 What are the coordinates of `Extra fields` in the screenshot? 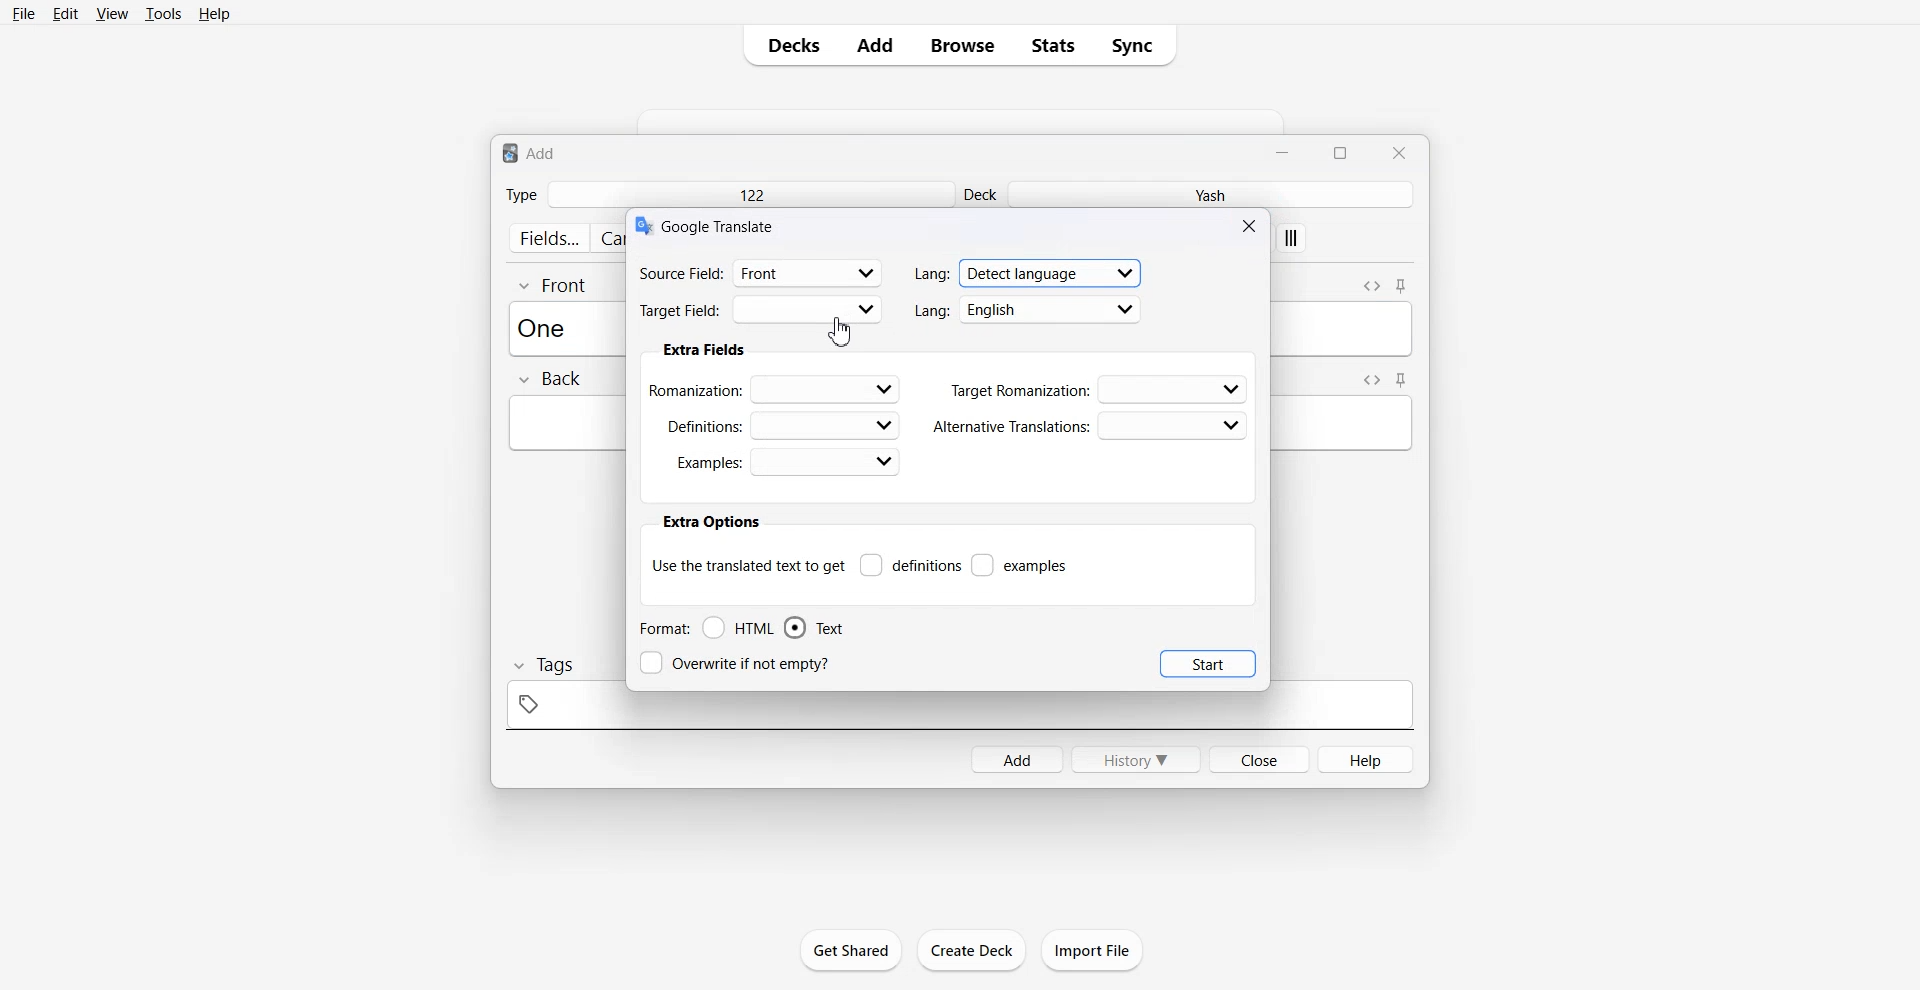 It's located at (706, 351).